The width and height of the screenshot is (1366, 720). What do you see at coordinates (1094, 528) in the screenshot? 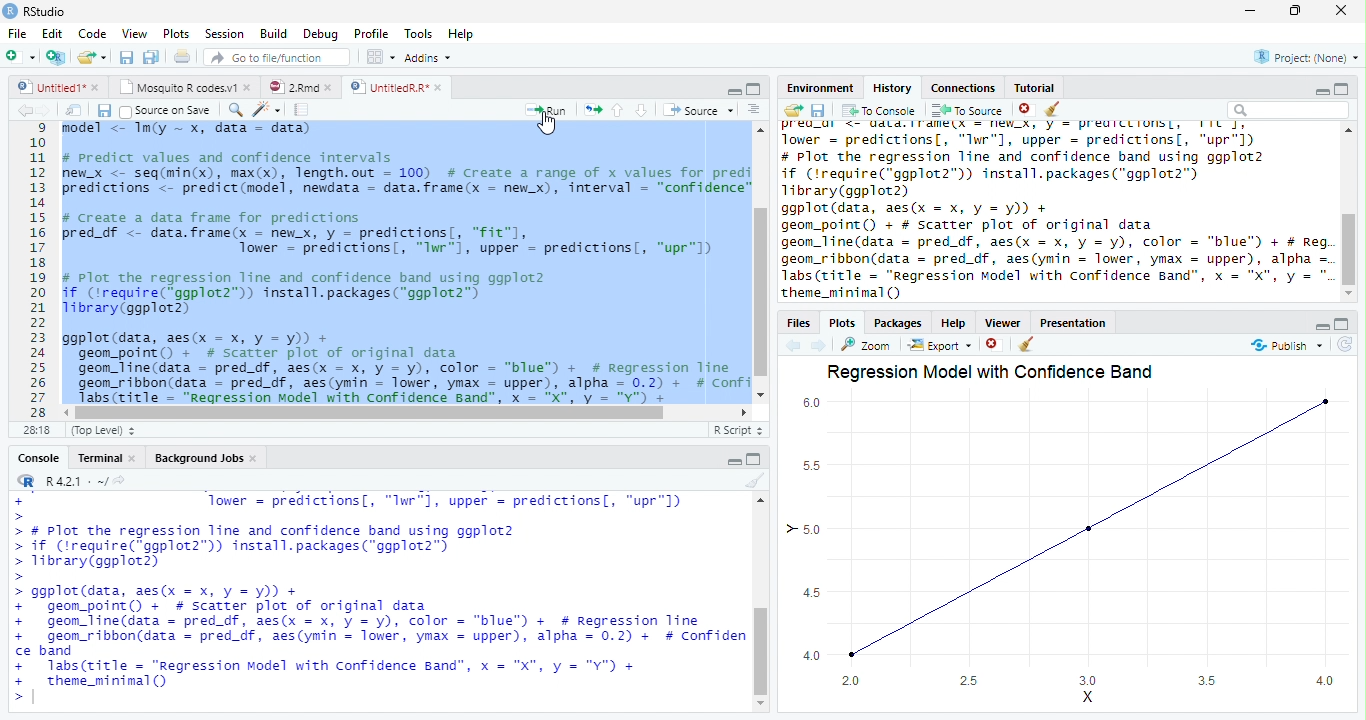
I see `Chart` at bounding box center [1094, 528].